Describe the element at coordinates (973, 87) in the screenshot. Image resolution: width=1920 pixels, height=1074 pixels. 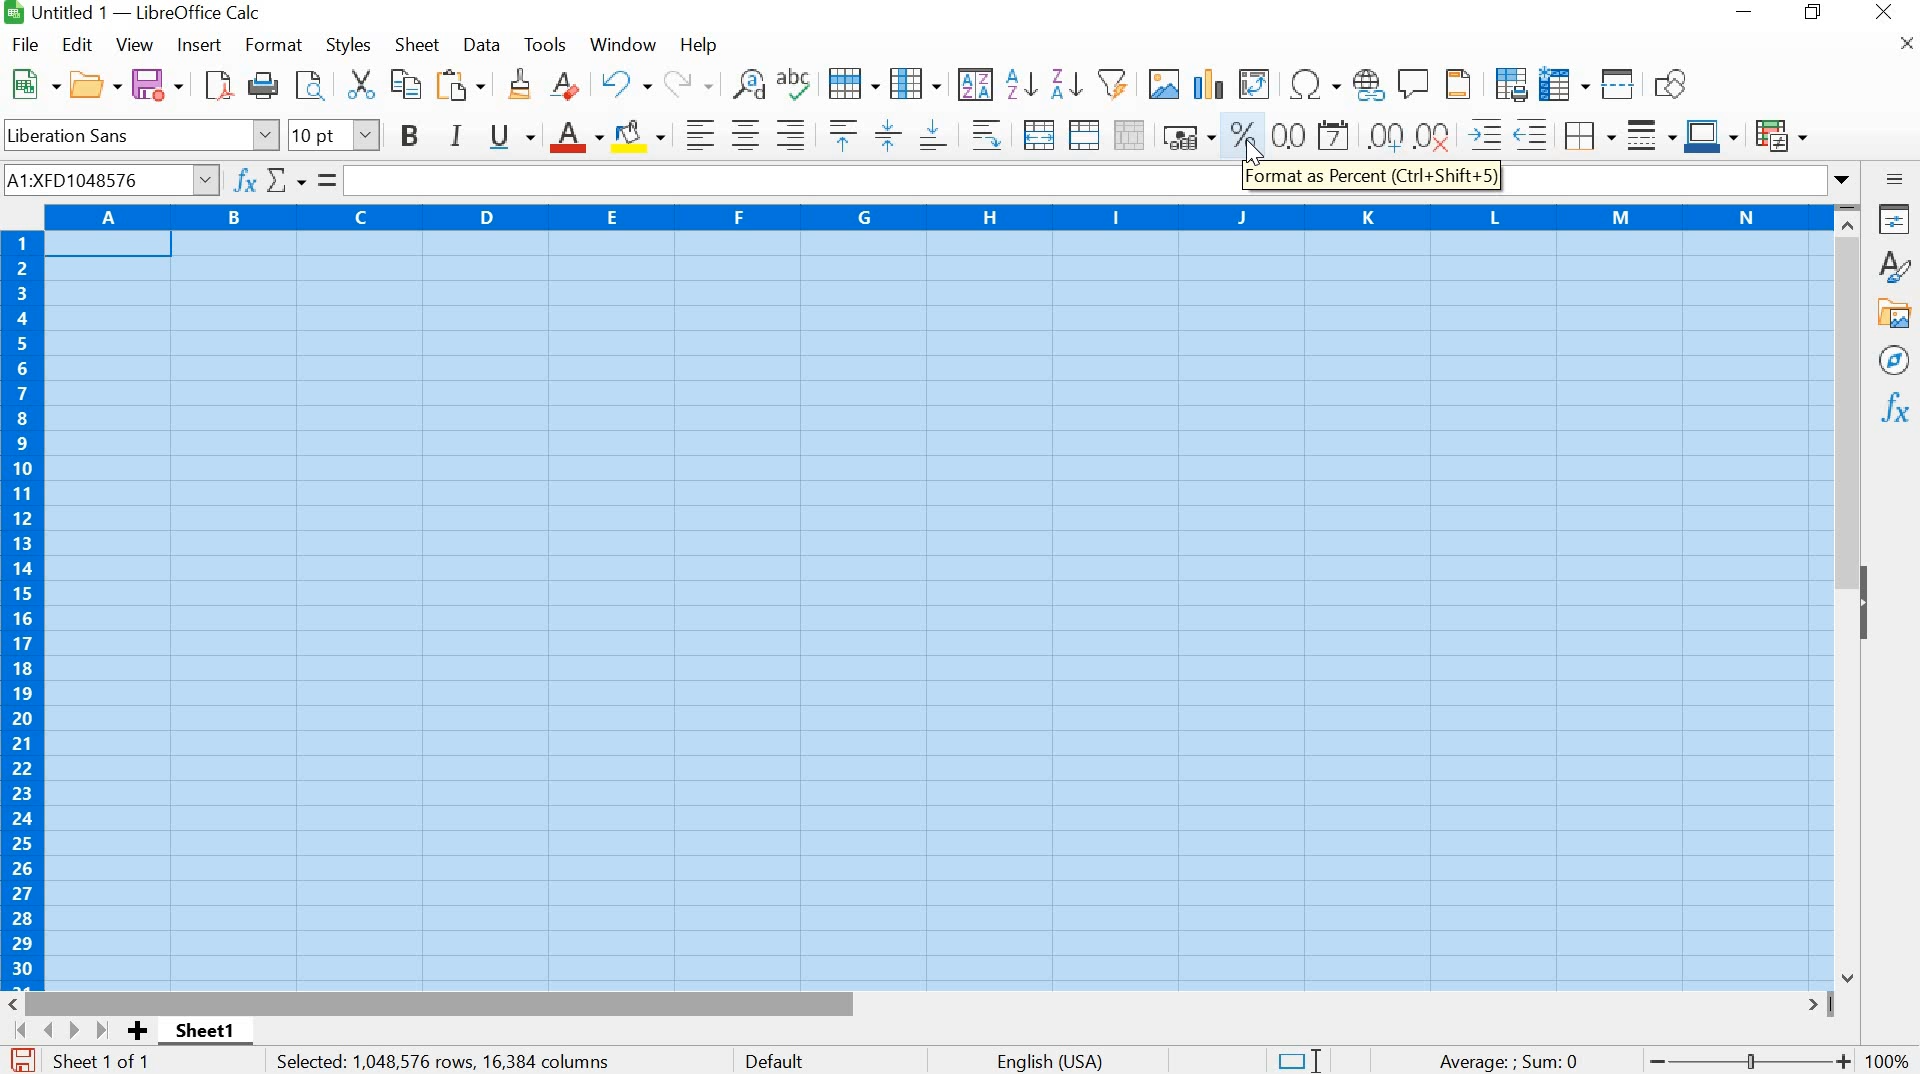
I see `SORT` at that location.